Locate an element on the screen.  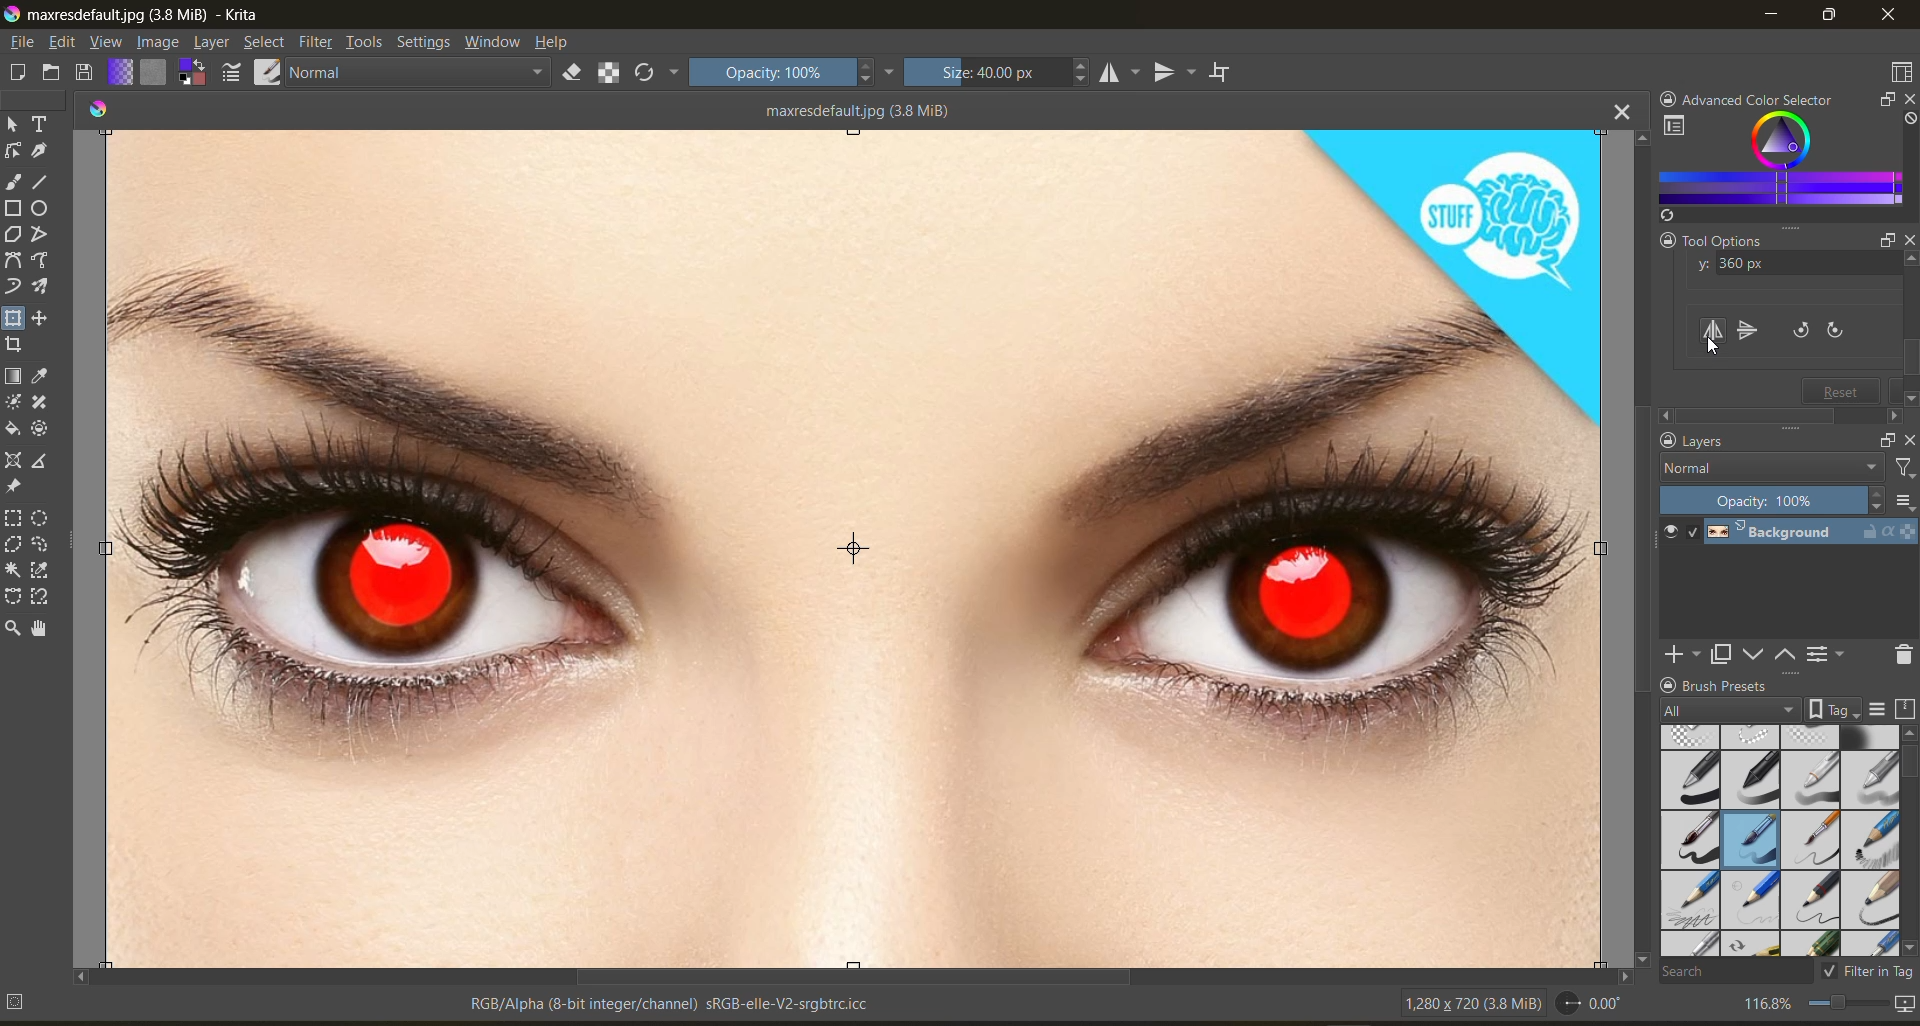
Brush Presets is located at coordinates (1768, 685).